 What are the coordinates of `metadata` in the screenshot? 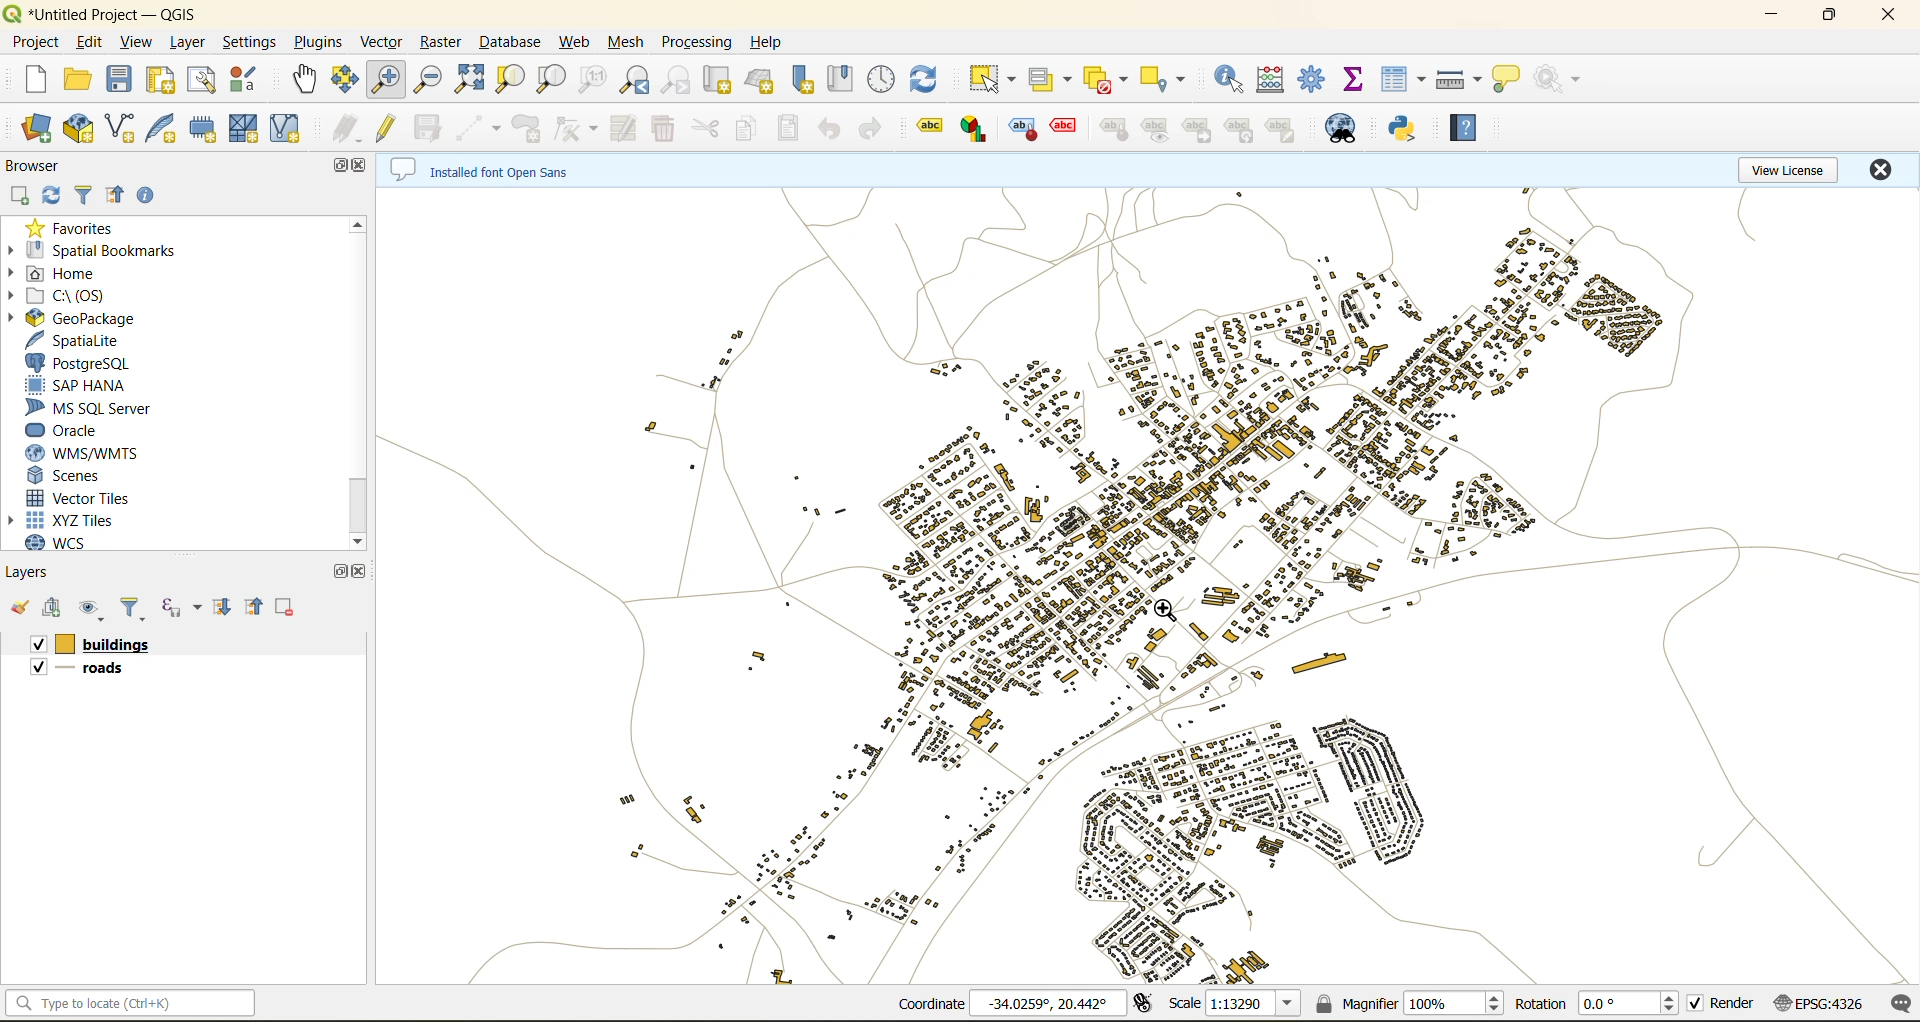 It's located at (483, 168).